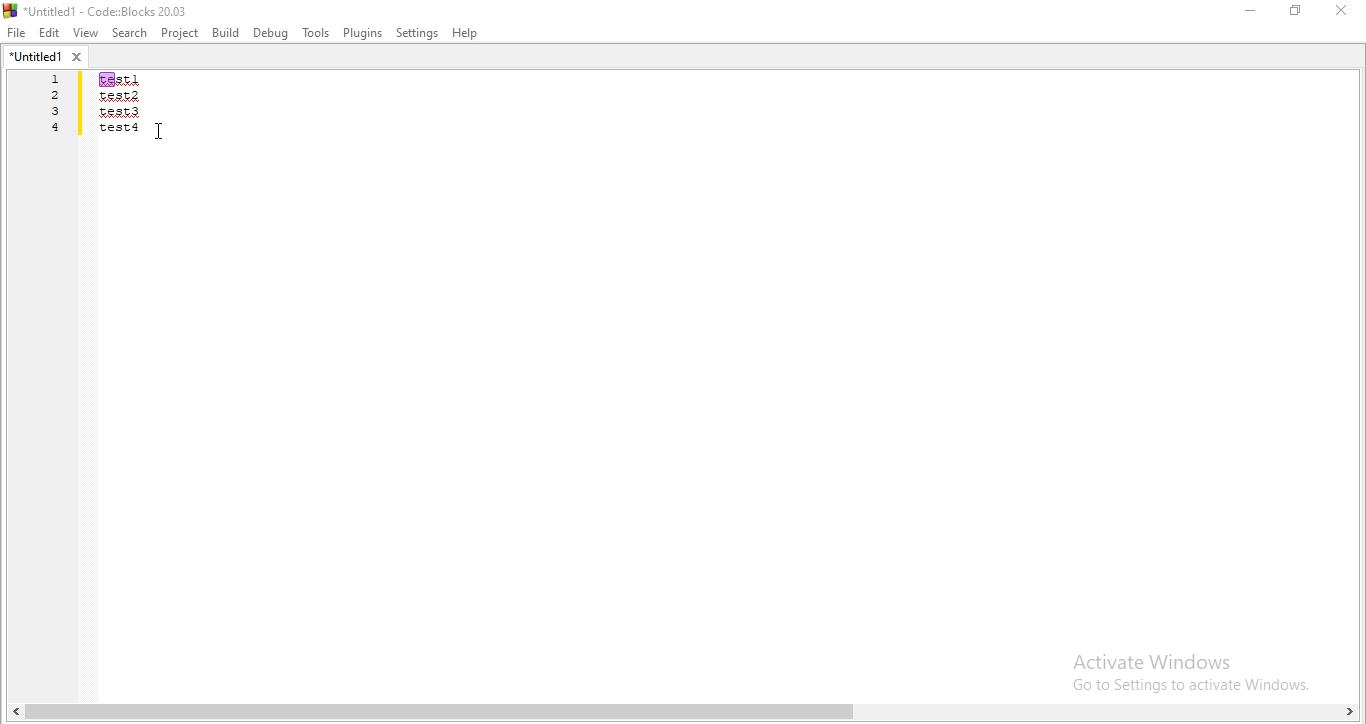 The height and width of the screenshot is (724, 1366). What do you see at coordinates (49, 118) in the screenshot?
I see `1,2,3,4,5` at bounding box center [49, 118].